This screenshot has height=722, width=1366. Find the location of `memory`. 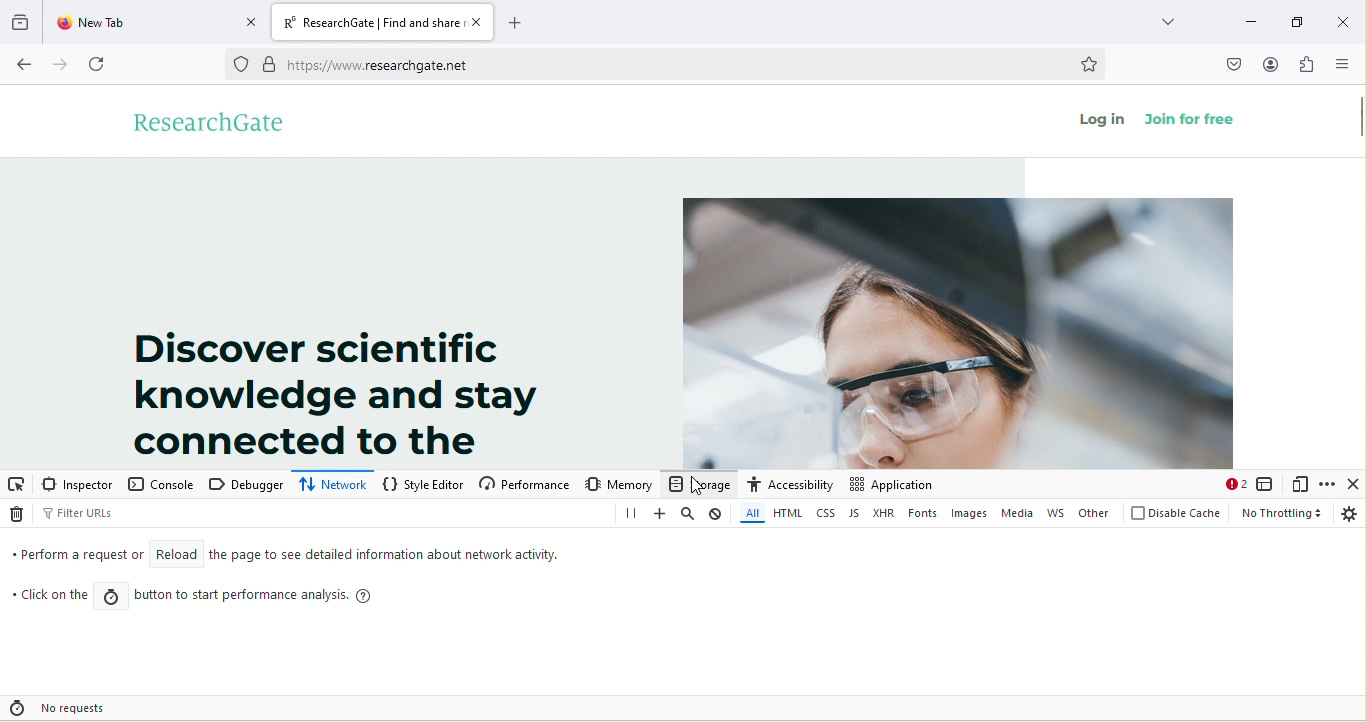

memory is located at coordinates (619, 484).